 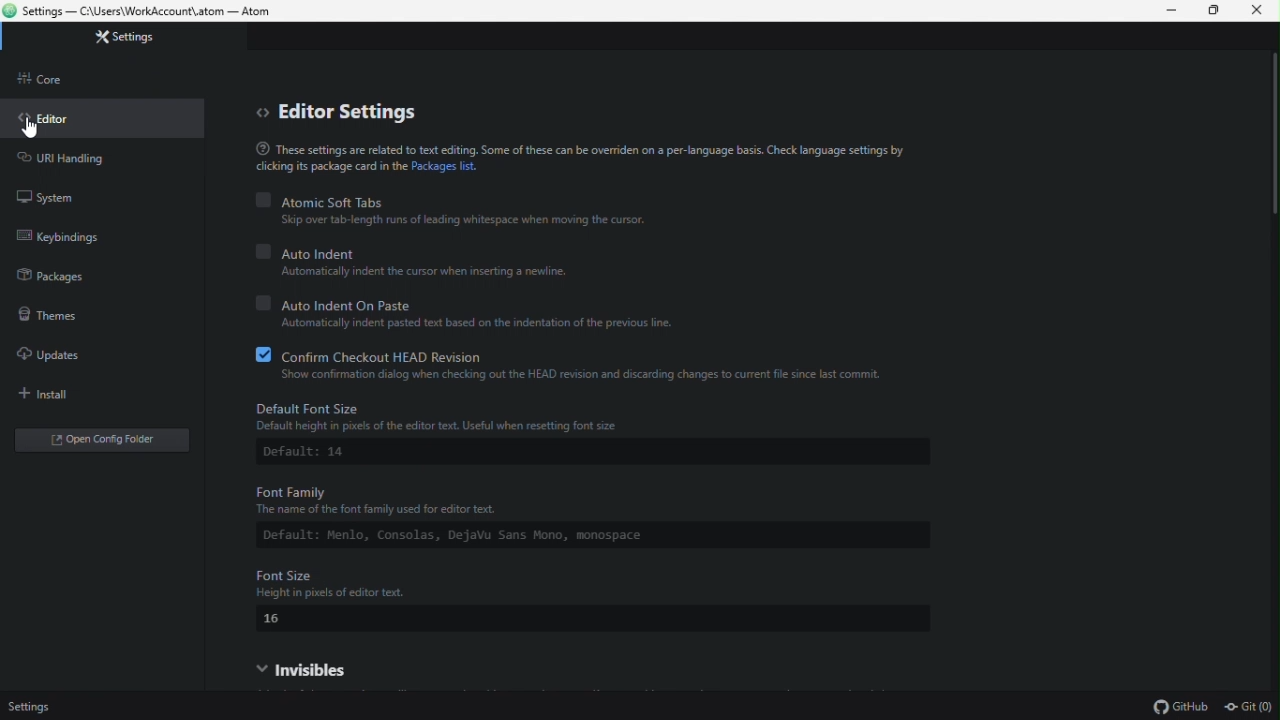 What do you see at coordinates (610, 418) in the screenshot?
I see `Default Font Size
Default height in pixels of the editor text. Useful when resetting font size.` at bounding box center [610, 418].